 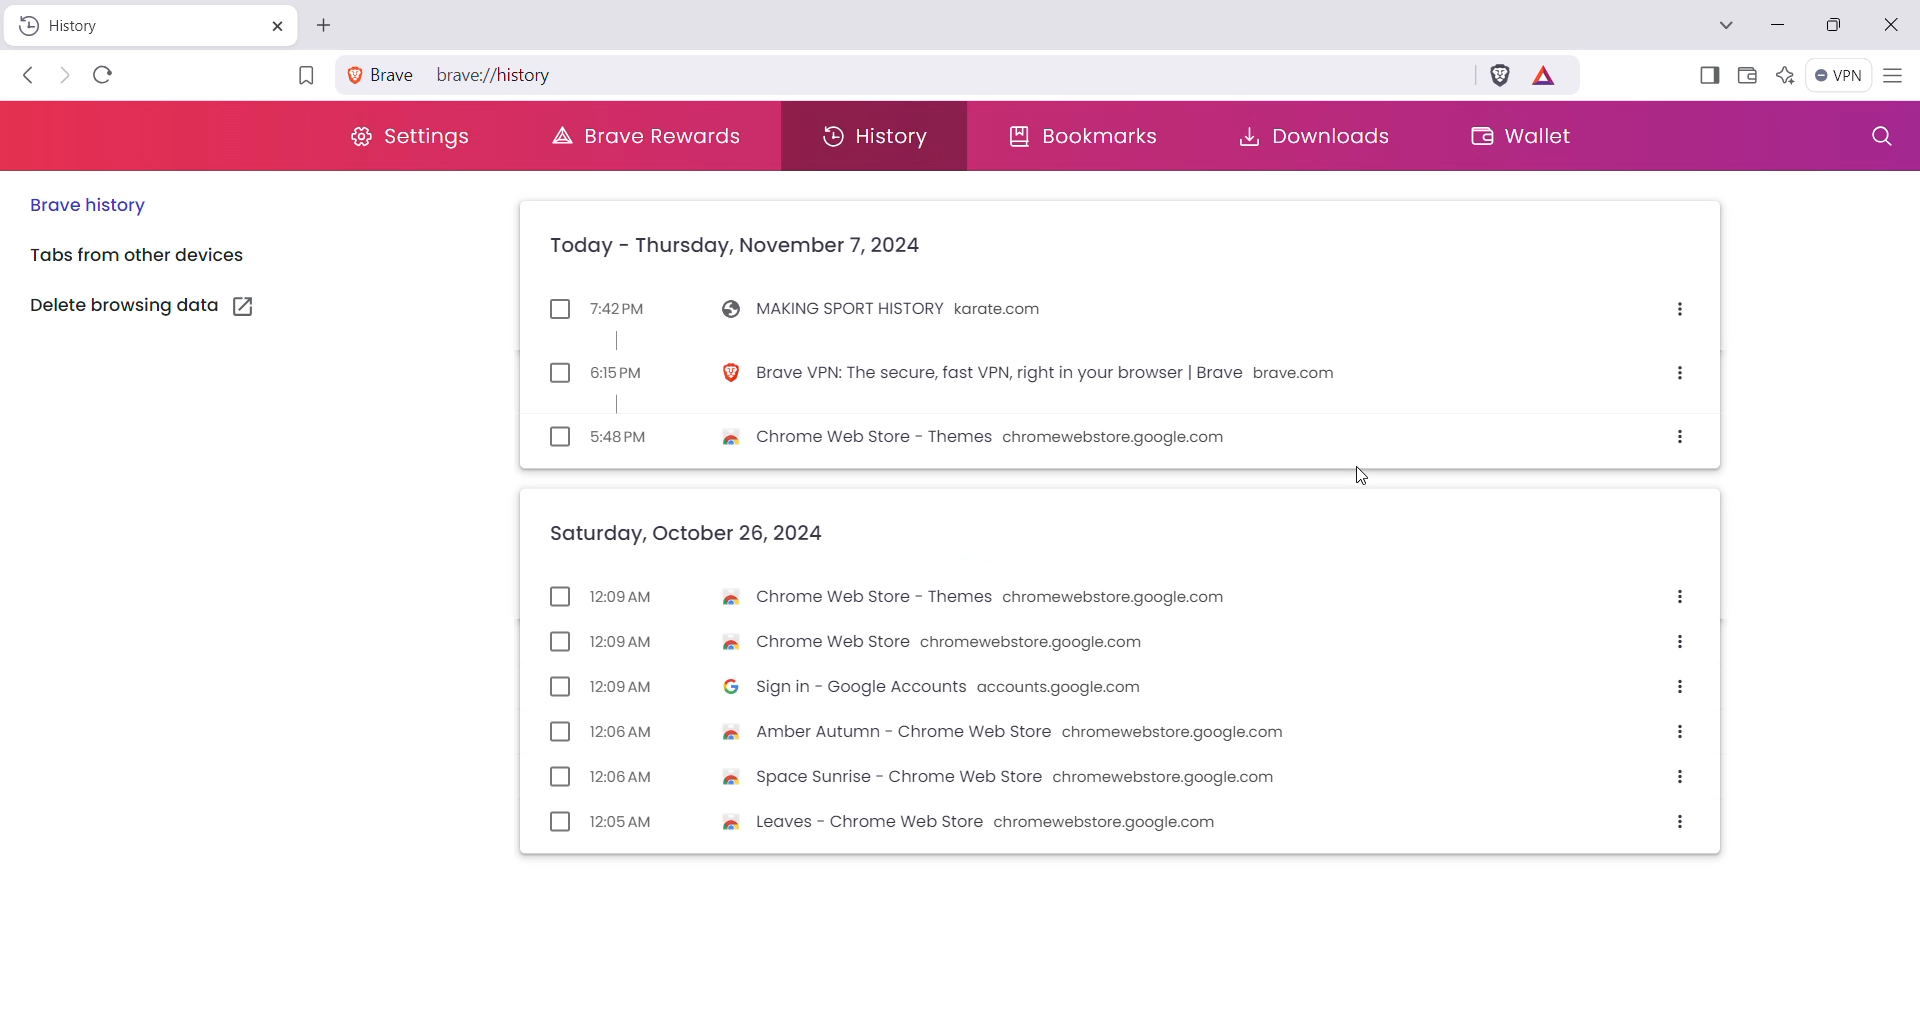 I want to click on Bookmark this page, so click(x=303, y=74).